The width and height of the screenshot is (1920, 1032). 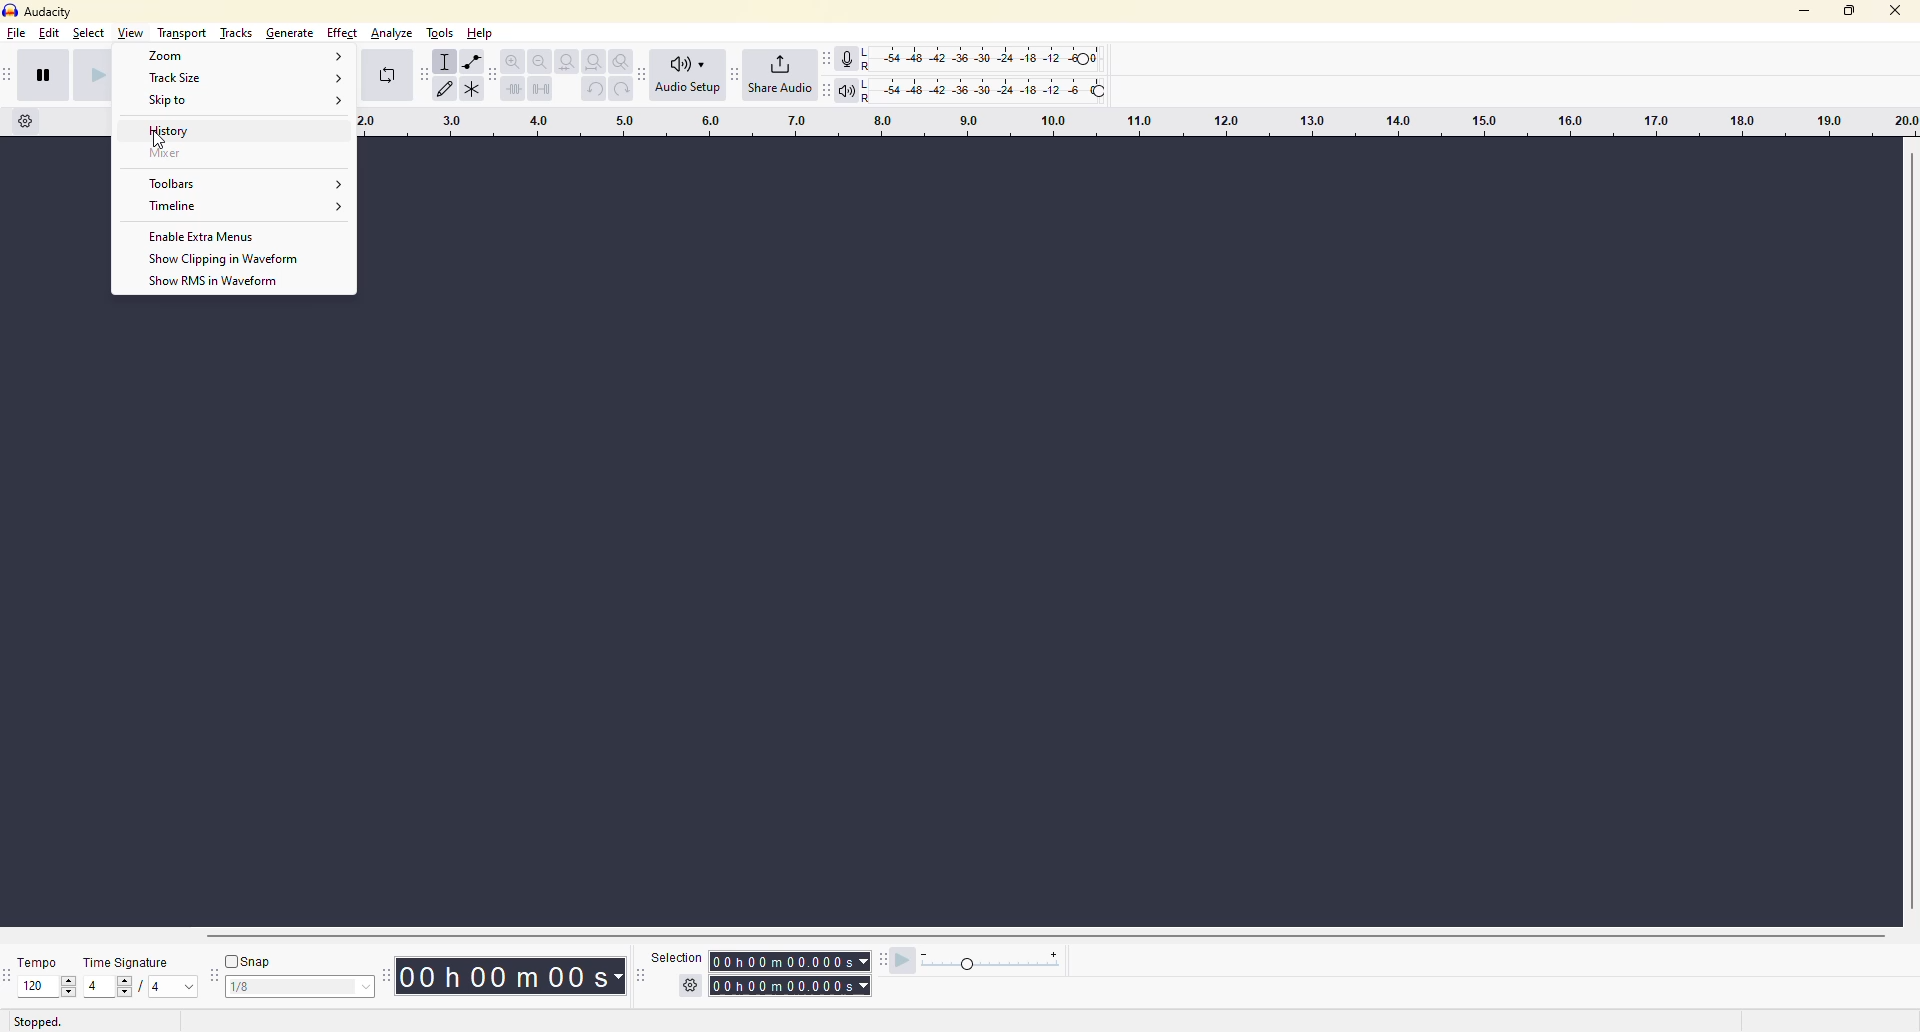 I want to click on view, so click(x=132, y=35).